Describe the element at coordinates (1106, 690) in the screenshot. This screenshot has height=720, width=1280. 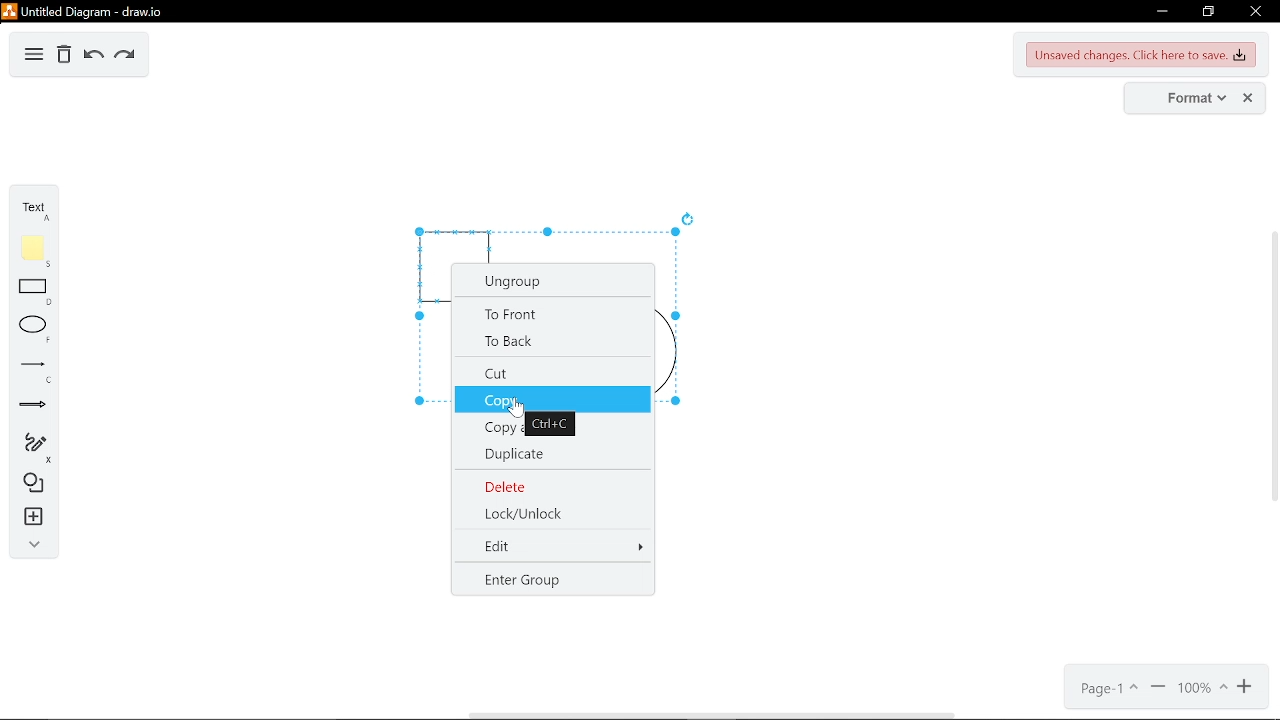
I see `current page` at that location.